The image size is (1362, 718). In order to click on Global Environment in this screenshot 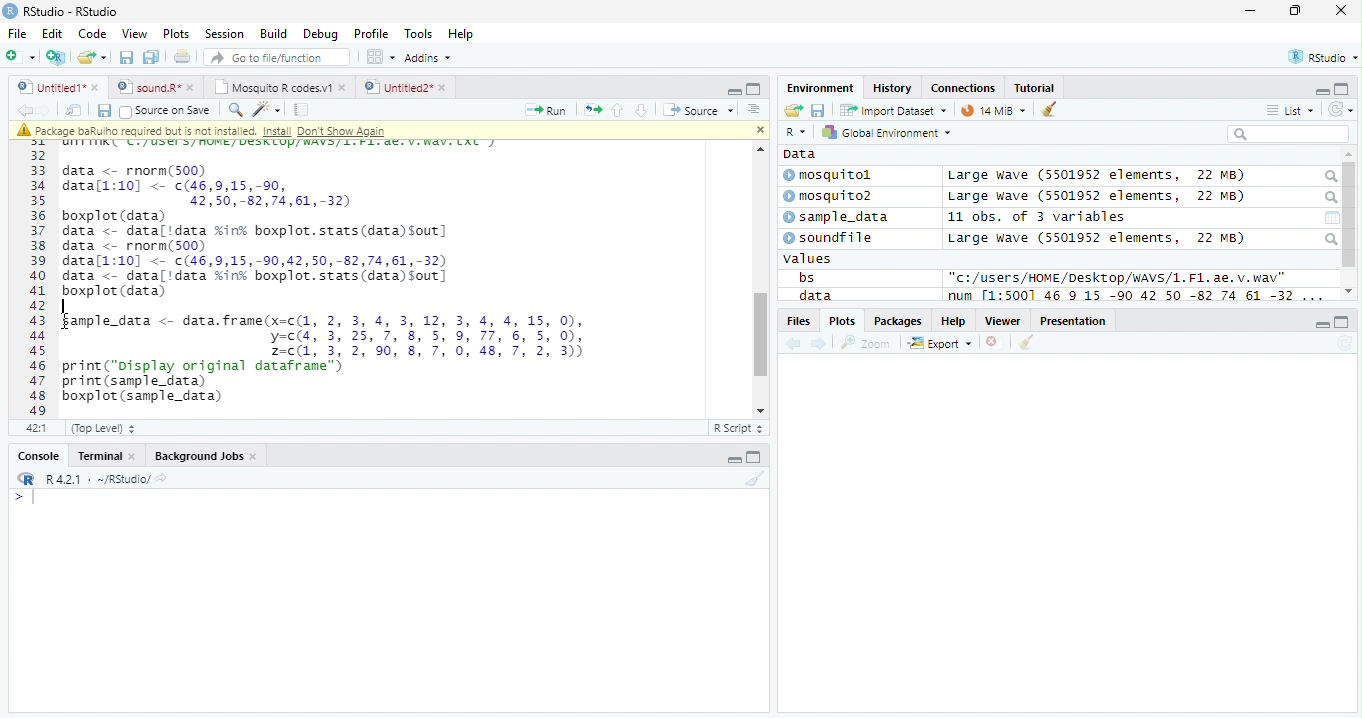, I will do `click(884, 131)`.